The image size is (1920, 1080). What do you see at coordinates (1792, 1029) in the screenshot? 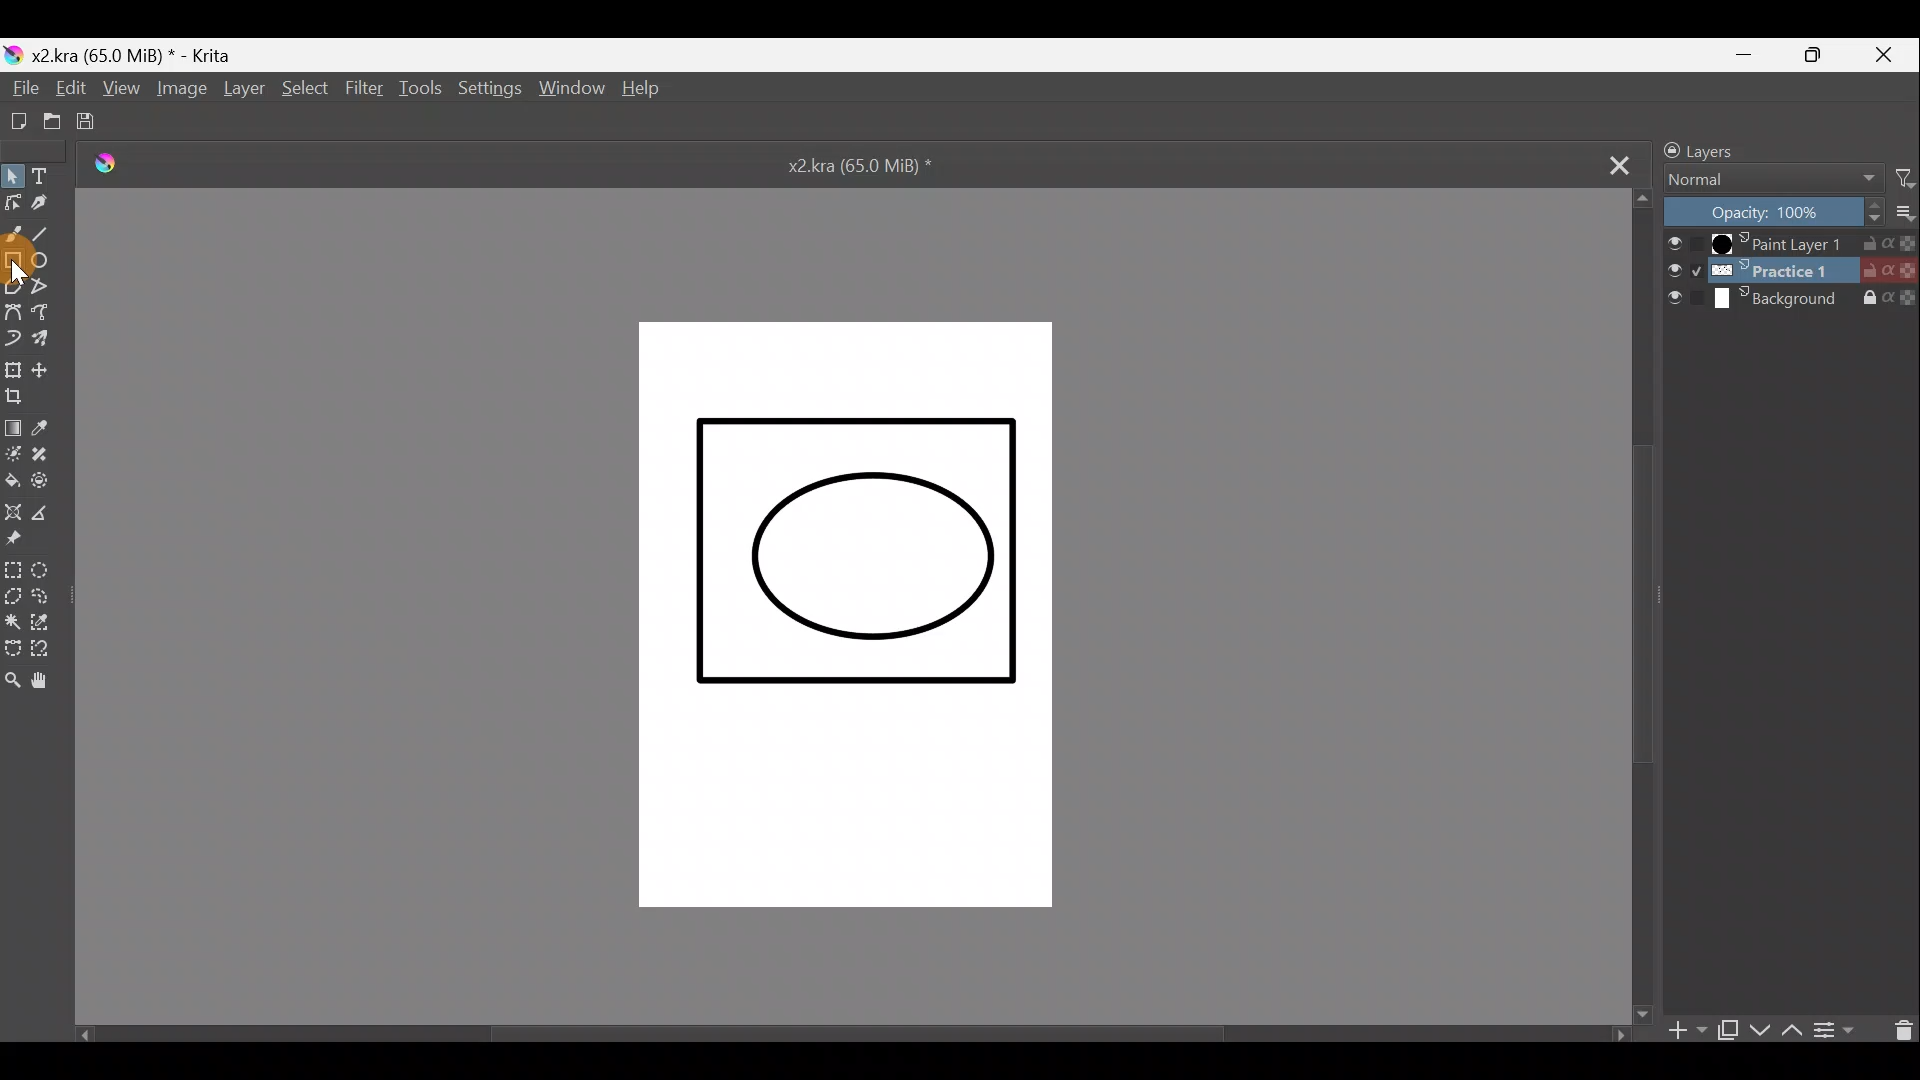
I see `Move layer/mask up` at bounding box center [1792, 1029].